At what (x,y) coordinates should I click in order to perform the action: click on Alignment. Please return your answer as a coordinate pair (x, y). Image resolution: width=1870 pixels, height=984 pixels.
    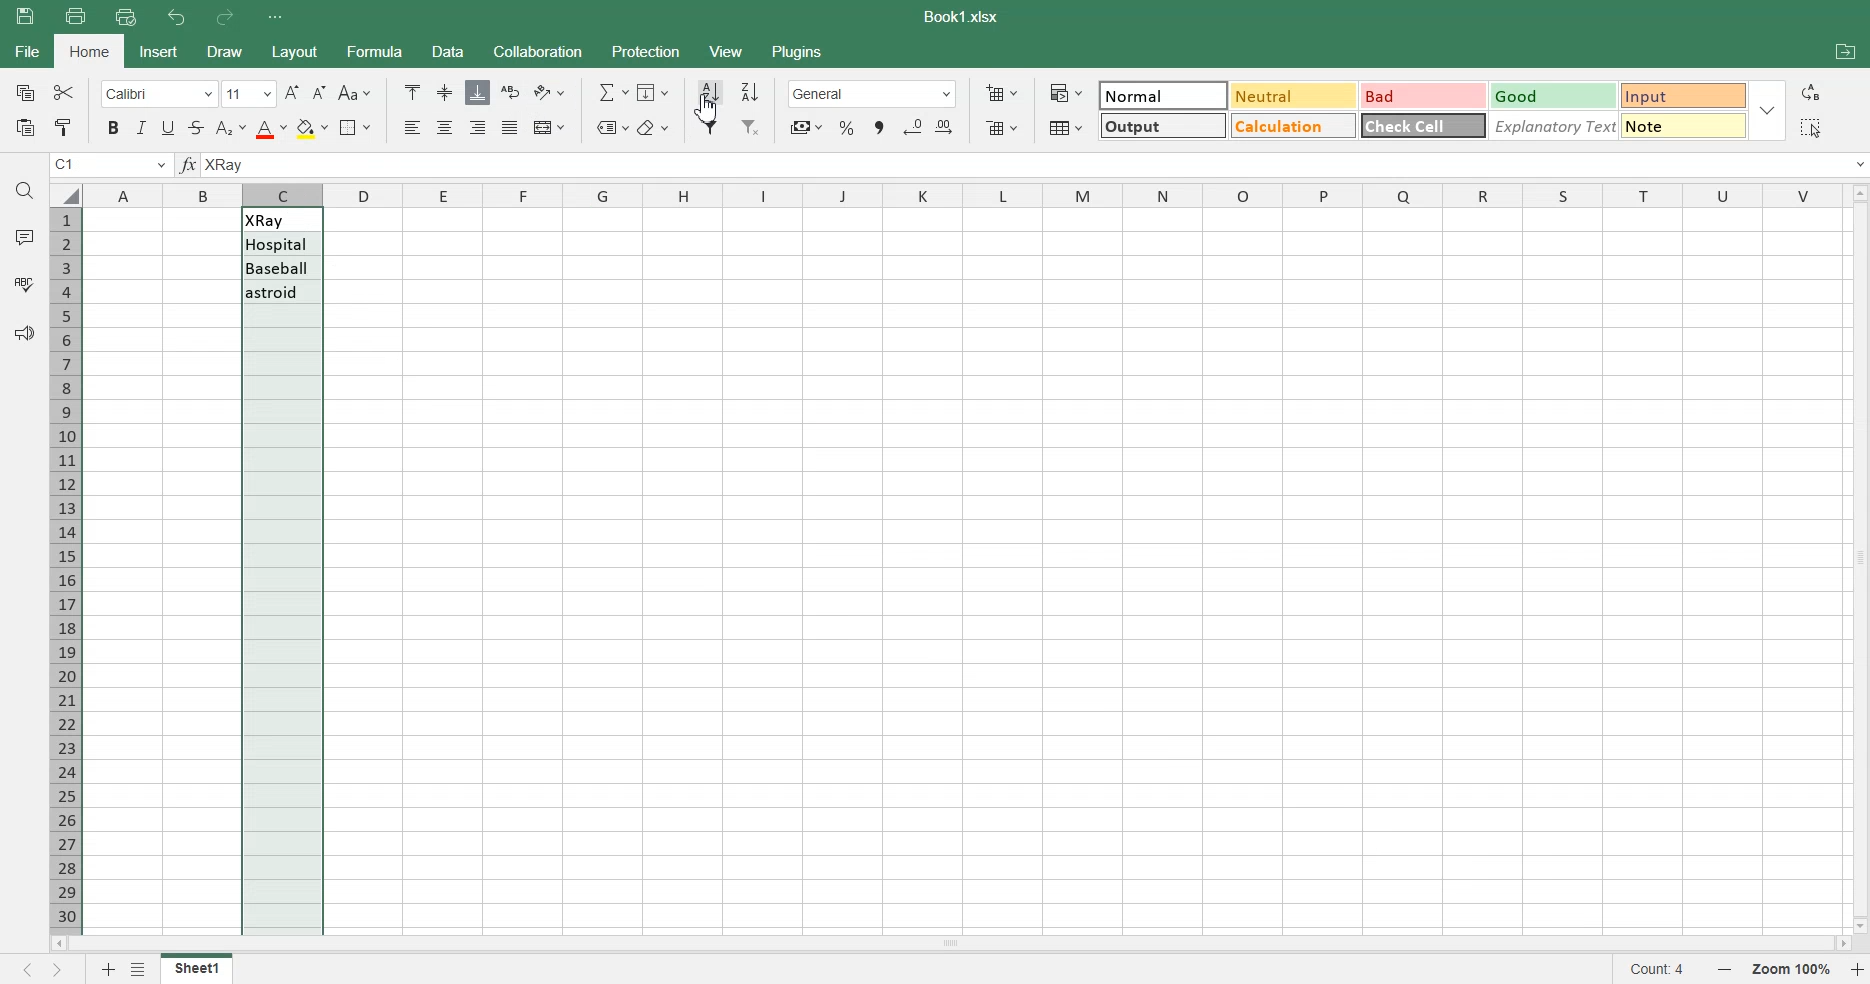
    Looking at the image, I should click on (510, 128).